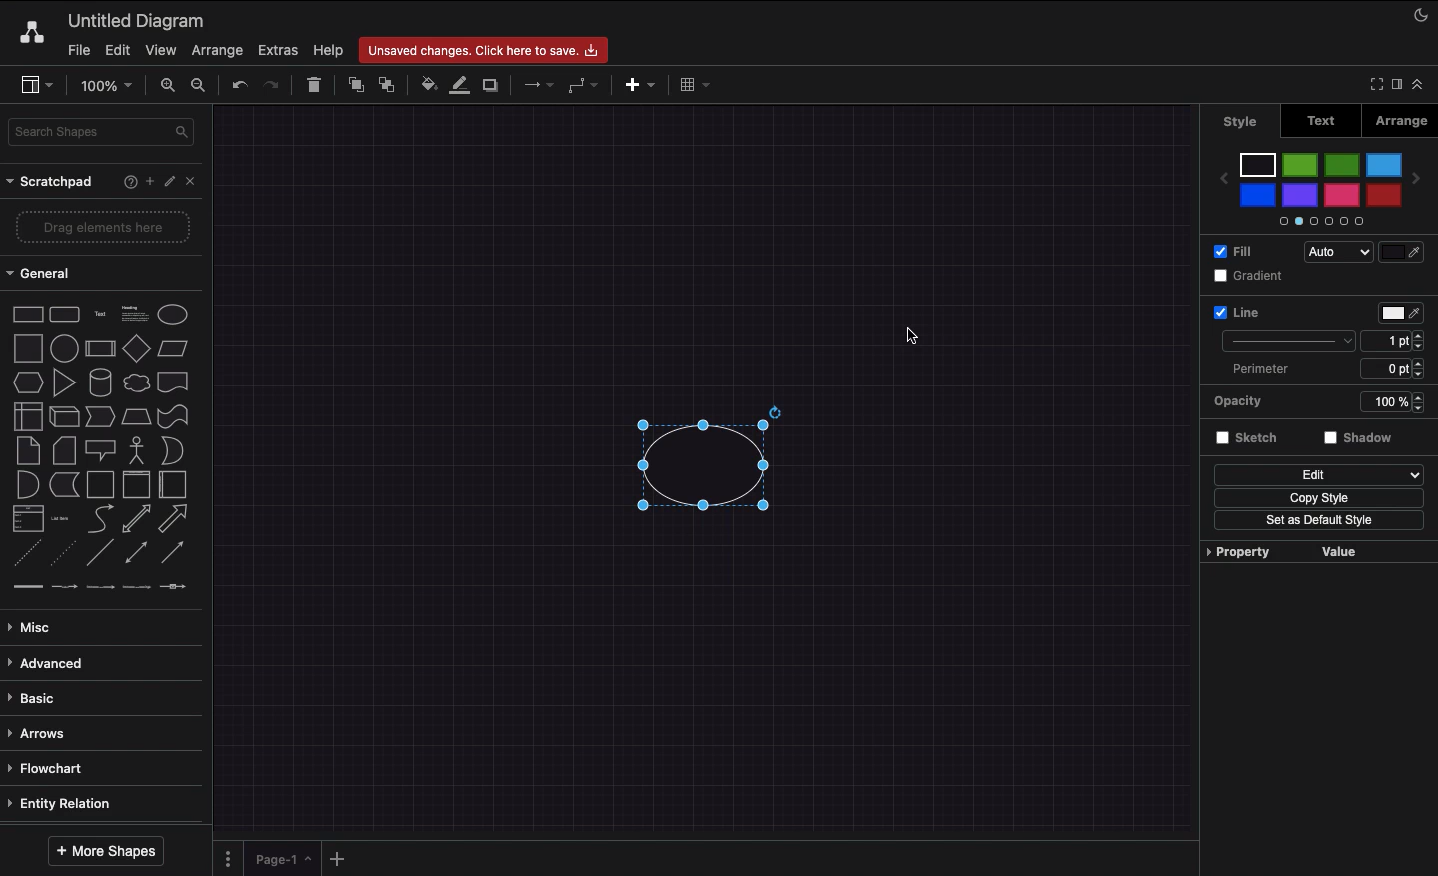 Image resolution: width=1438 pixels, height=876 pixels. Describe the element at coordinates (539, 85) in the screenshot. I see `Connection ` at that location.